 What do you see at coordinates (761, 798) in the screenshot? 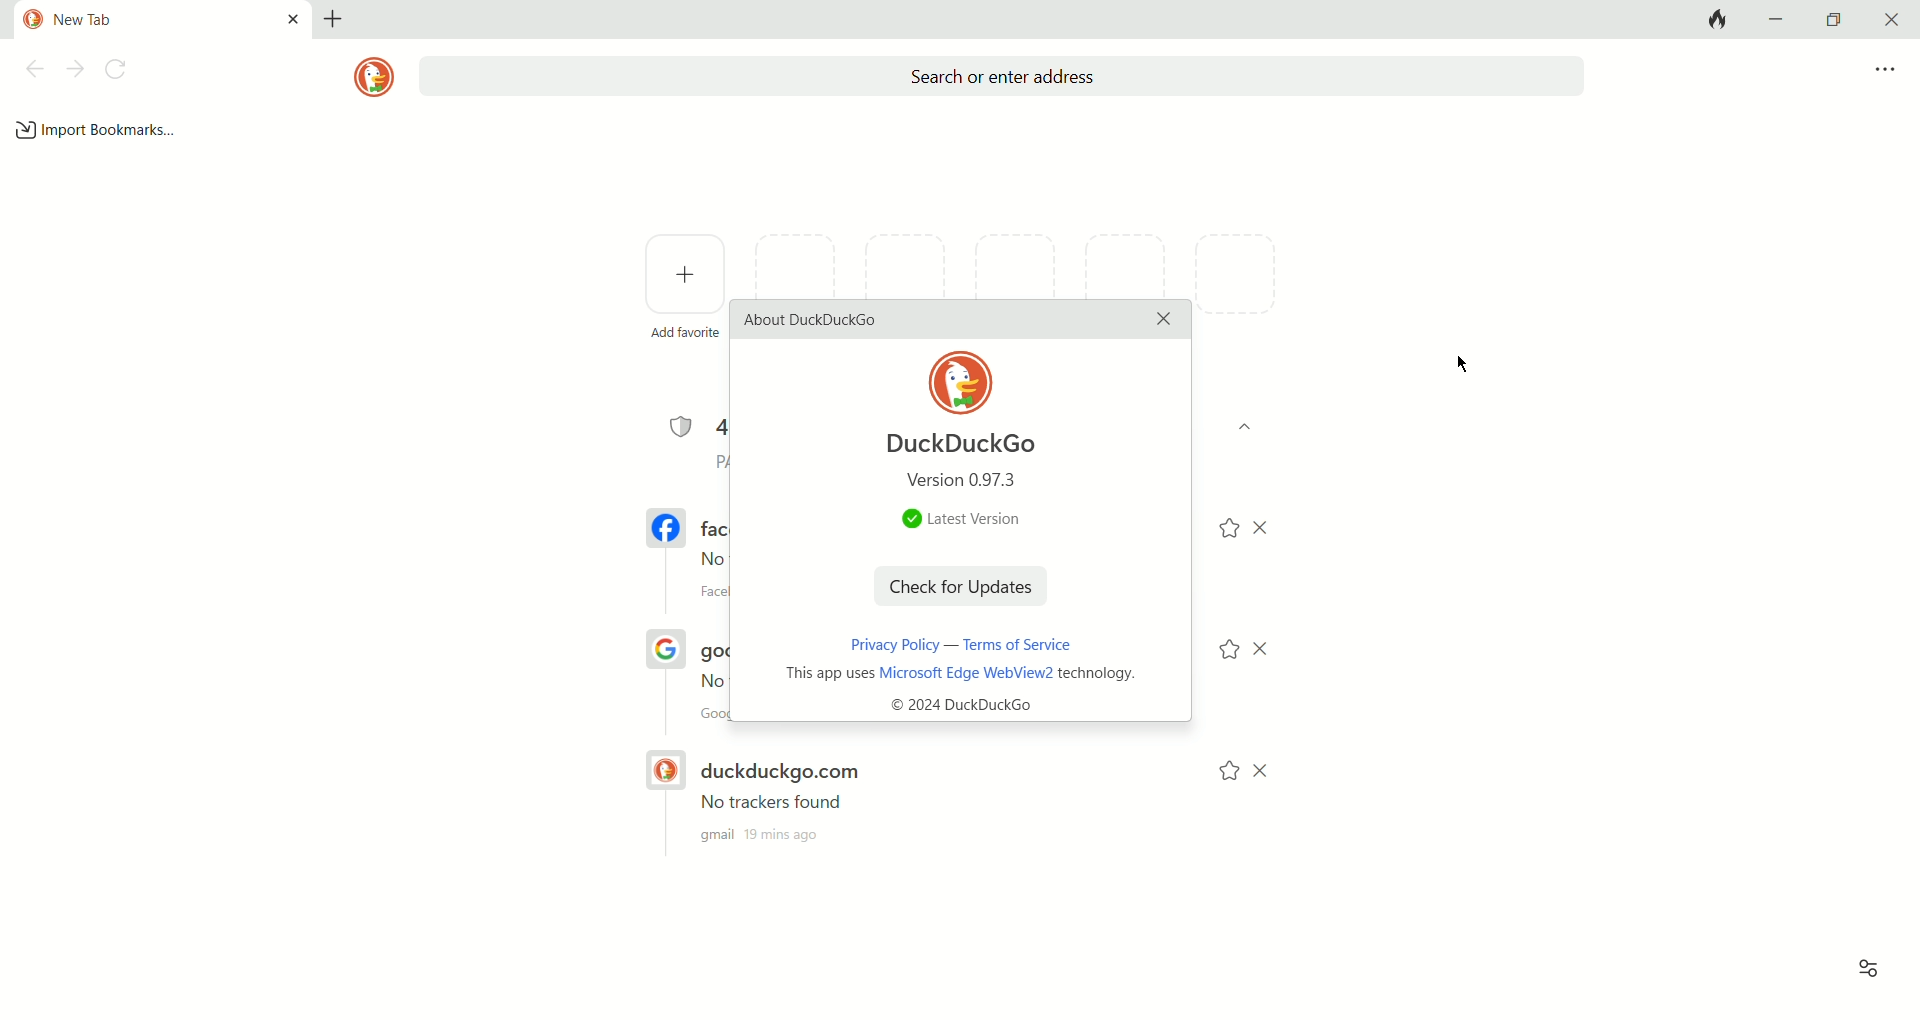
I see `No trackers found` at bounding box center [761, 798].